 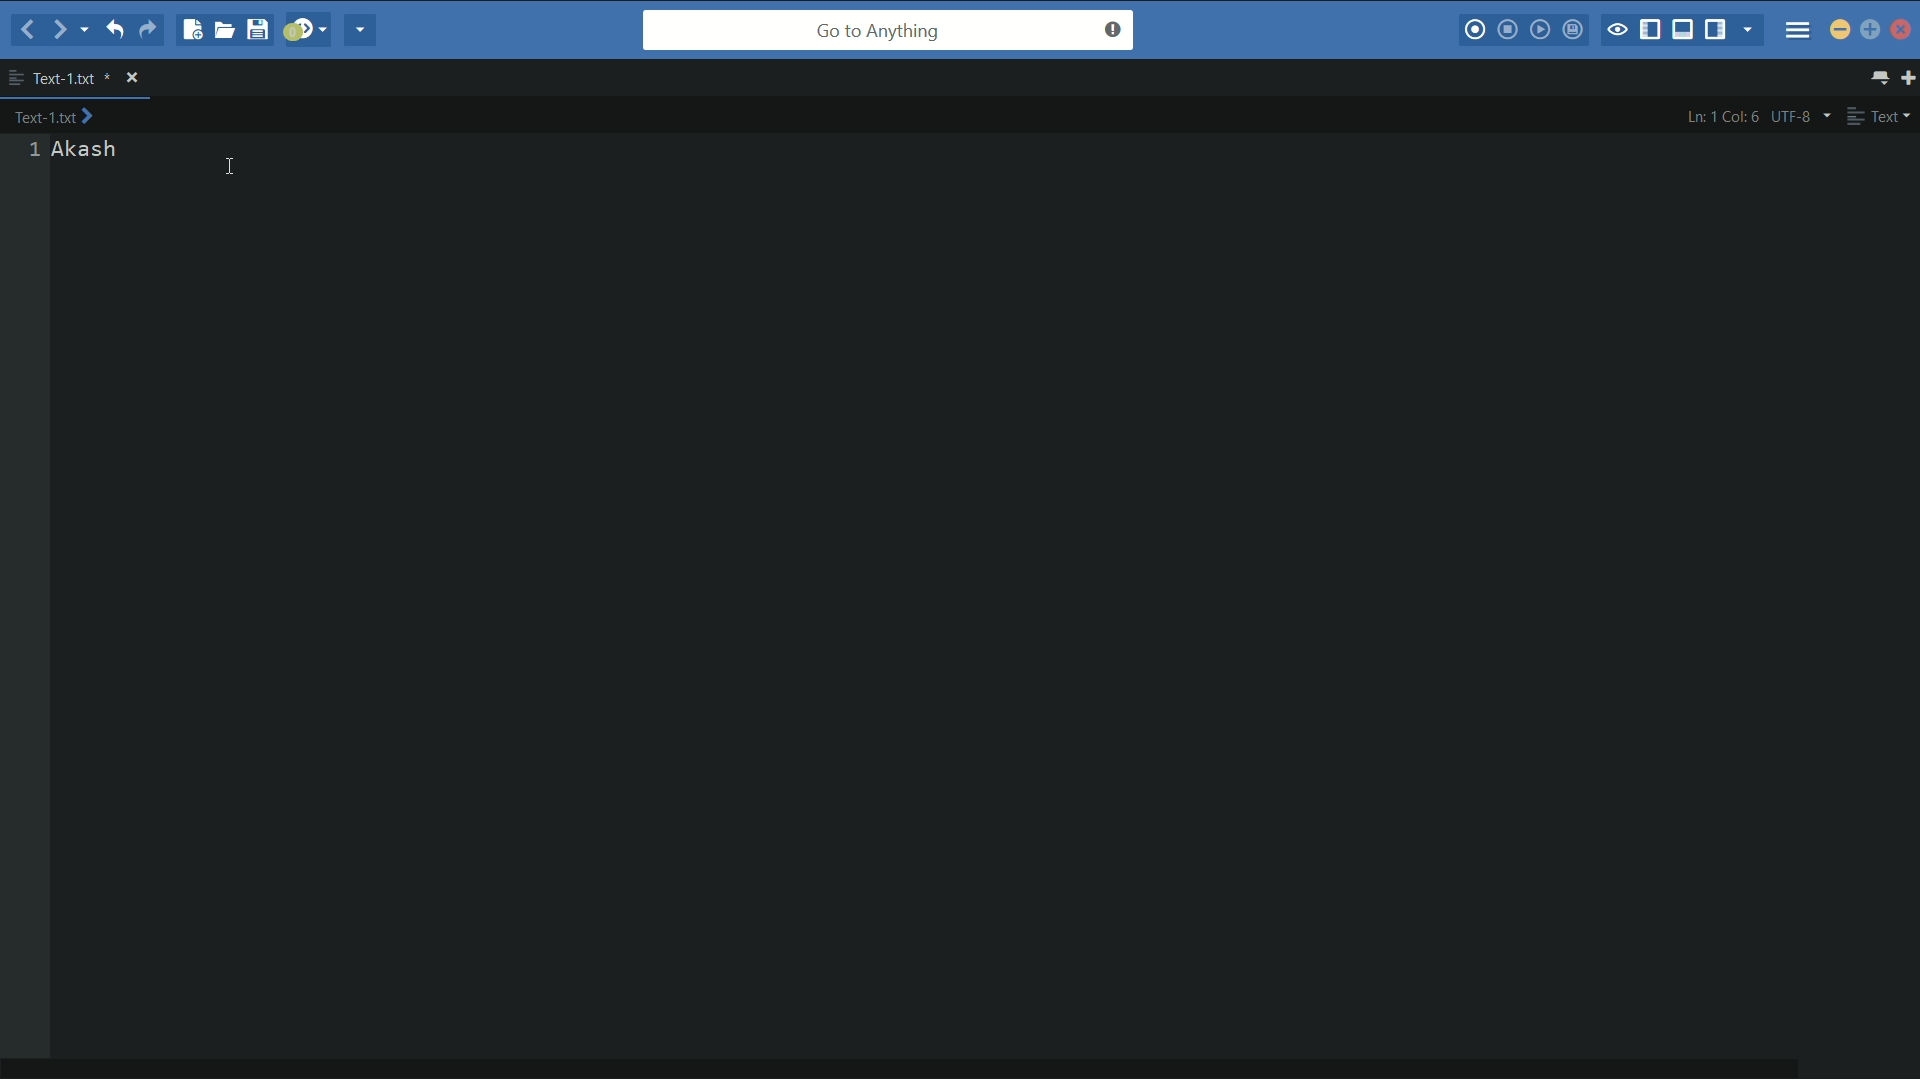 What do you see at coordinates (1840, 31) in the screenshot?
I see `minimize` at bounding box center [1840, 31].